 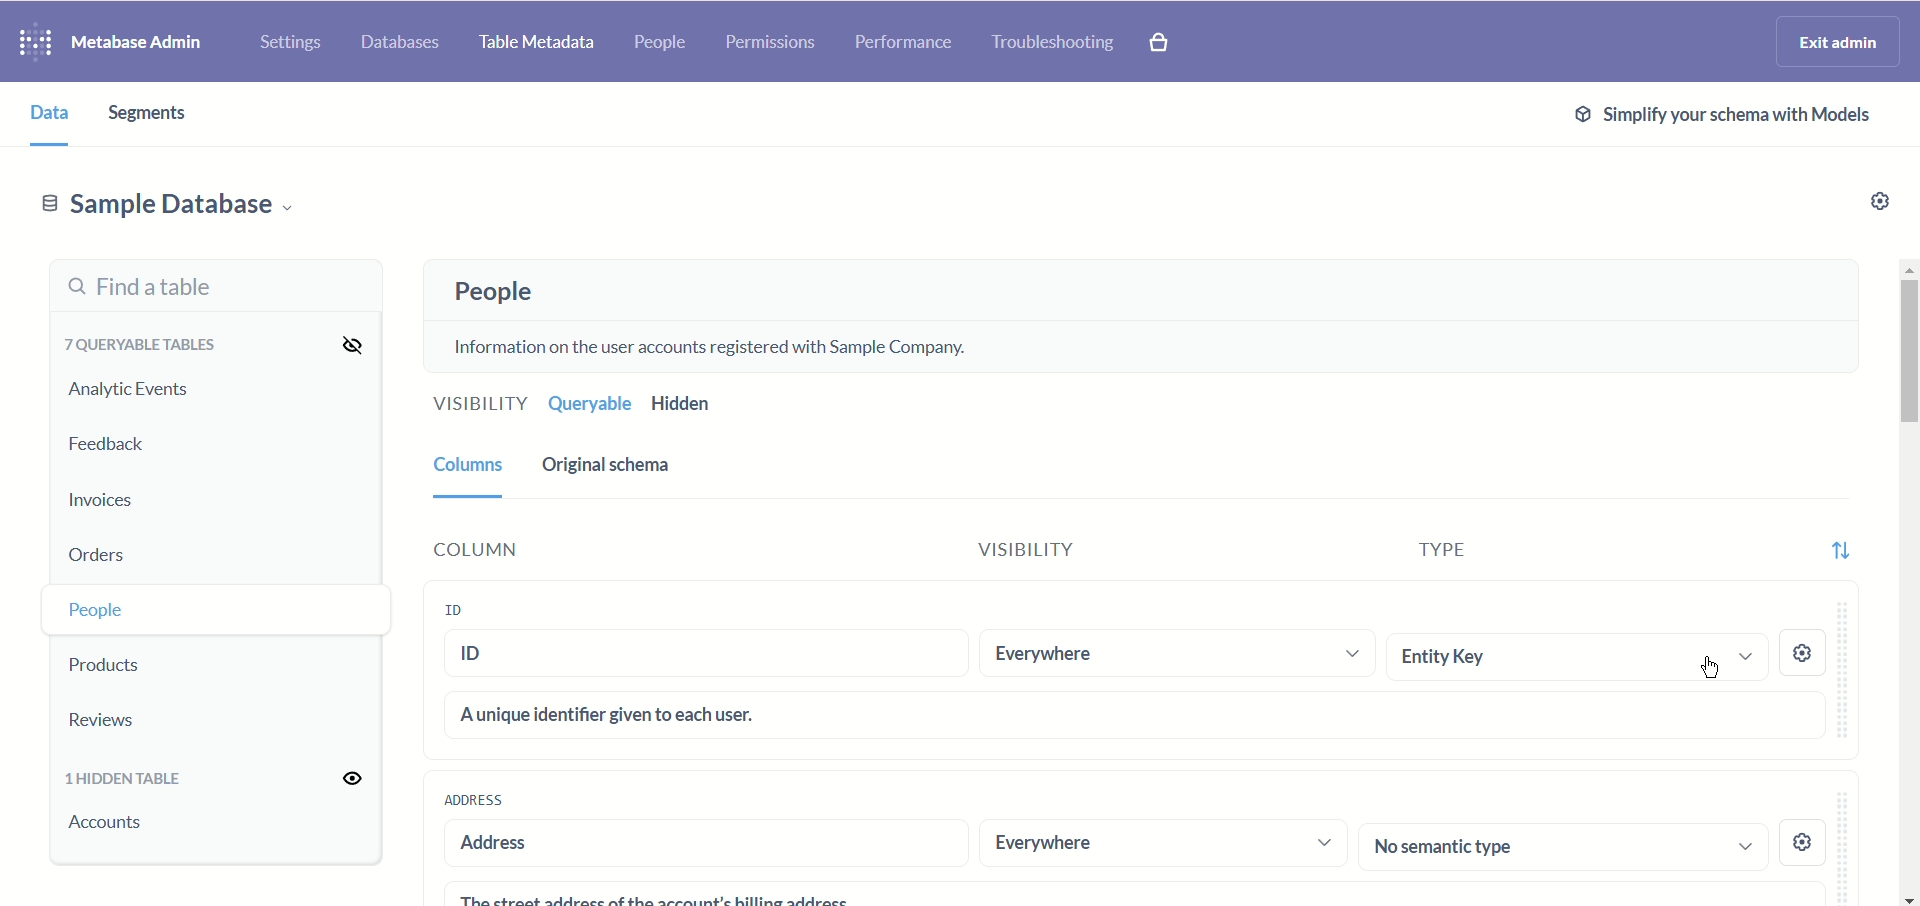 What do you see at coordinates (1711, 666) in the screenshot?
I see `cursor` at bounding box center [1711, 666].